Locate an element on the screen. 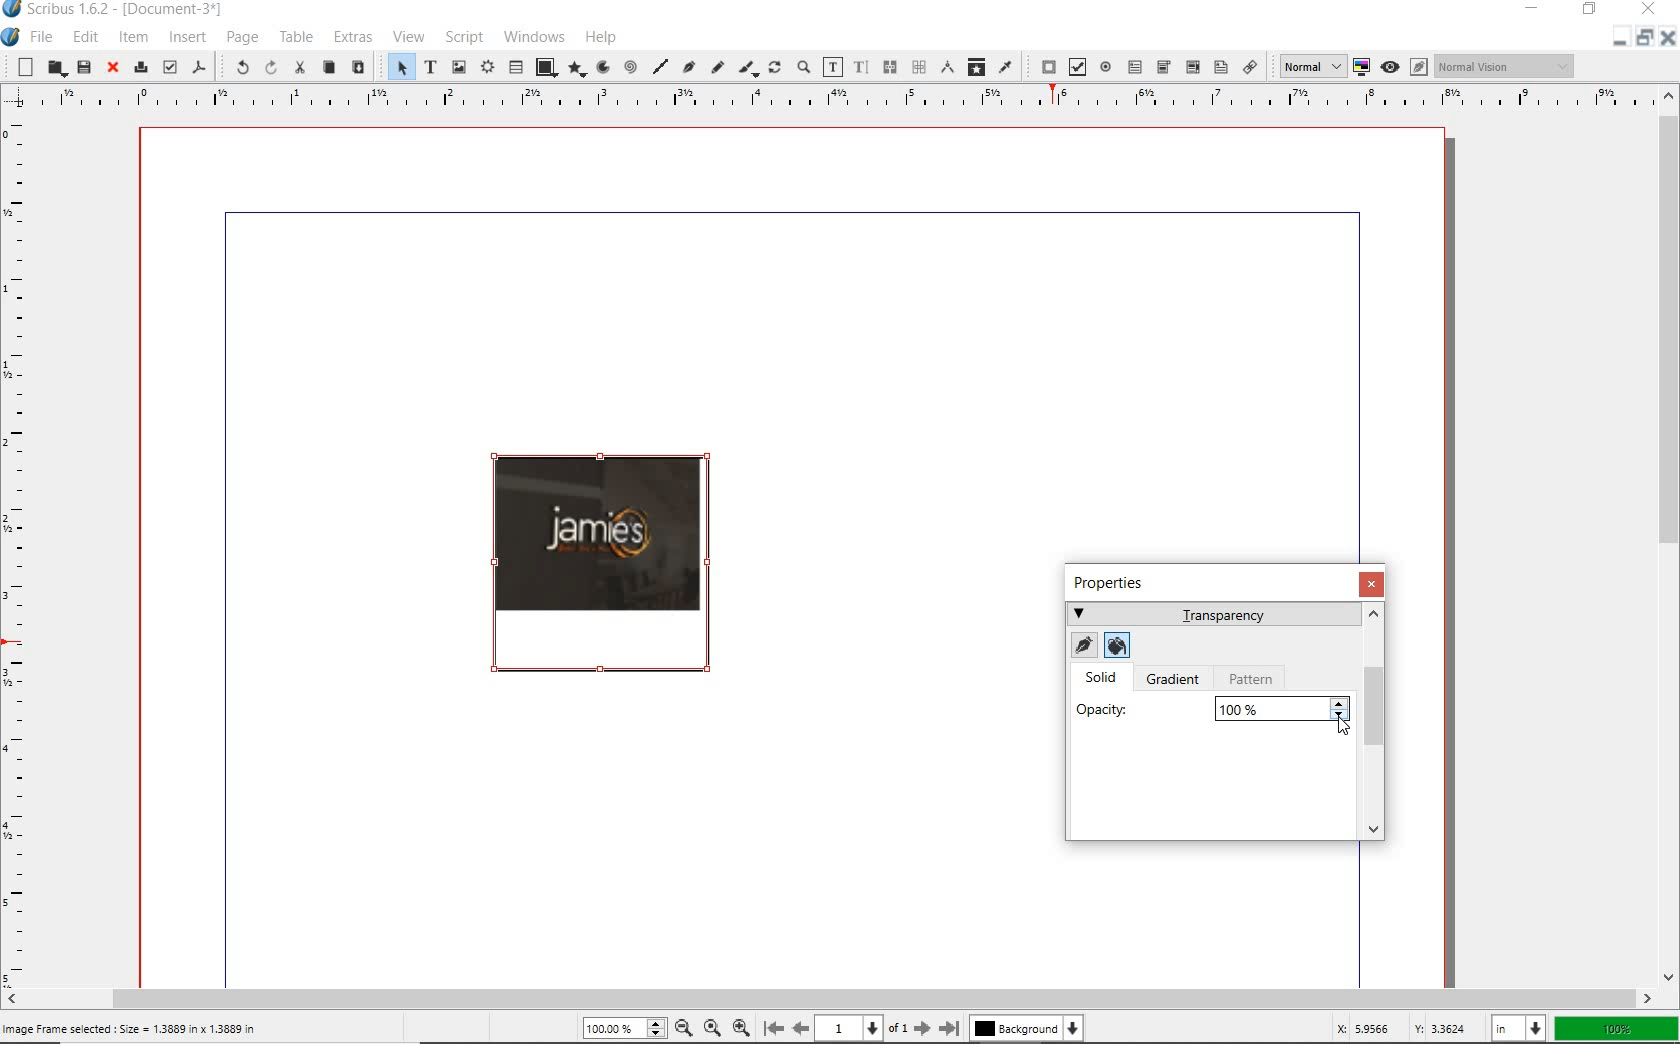  save is located at coordinates (83, 66).